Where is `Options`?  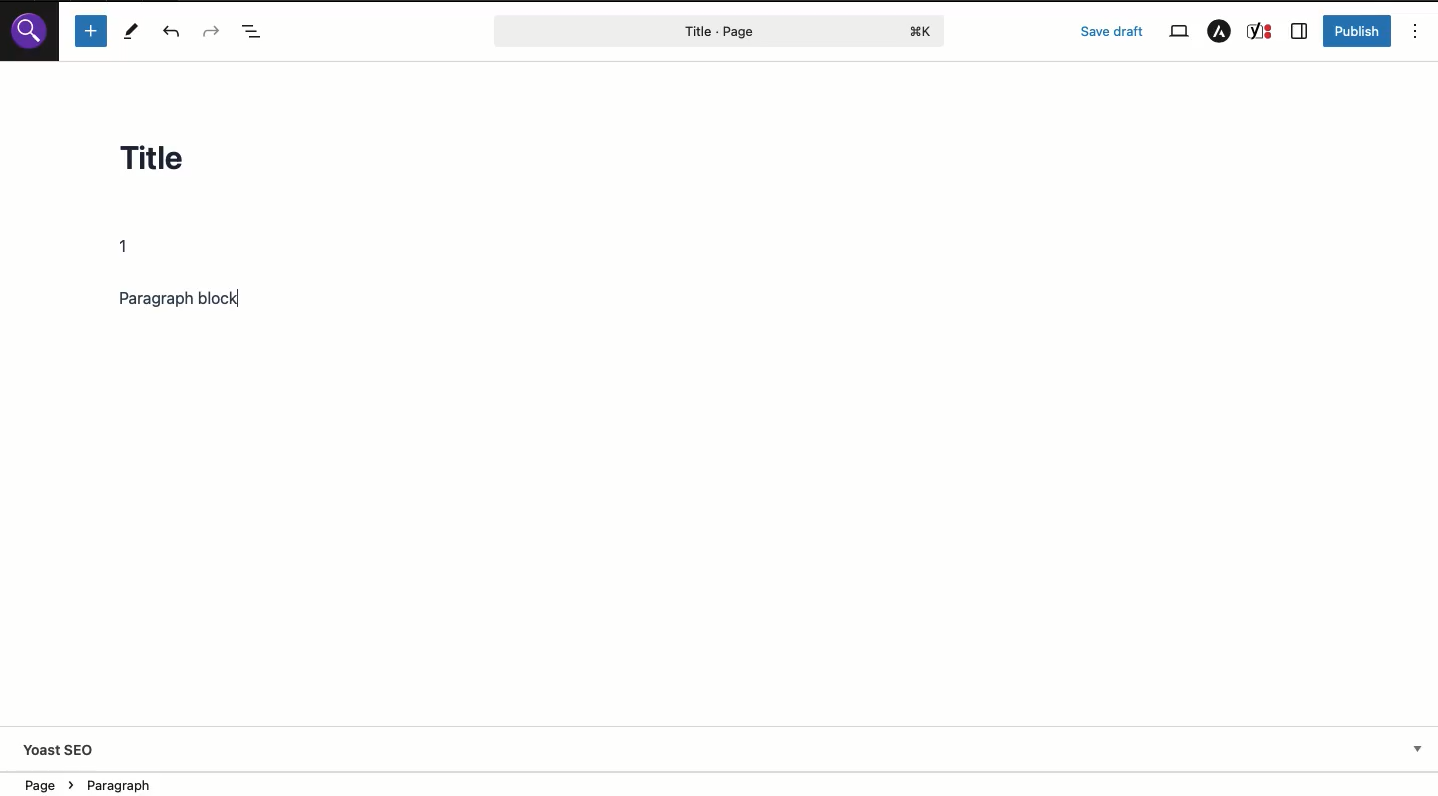 Options is located at coordinates (1416, 30).